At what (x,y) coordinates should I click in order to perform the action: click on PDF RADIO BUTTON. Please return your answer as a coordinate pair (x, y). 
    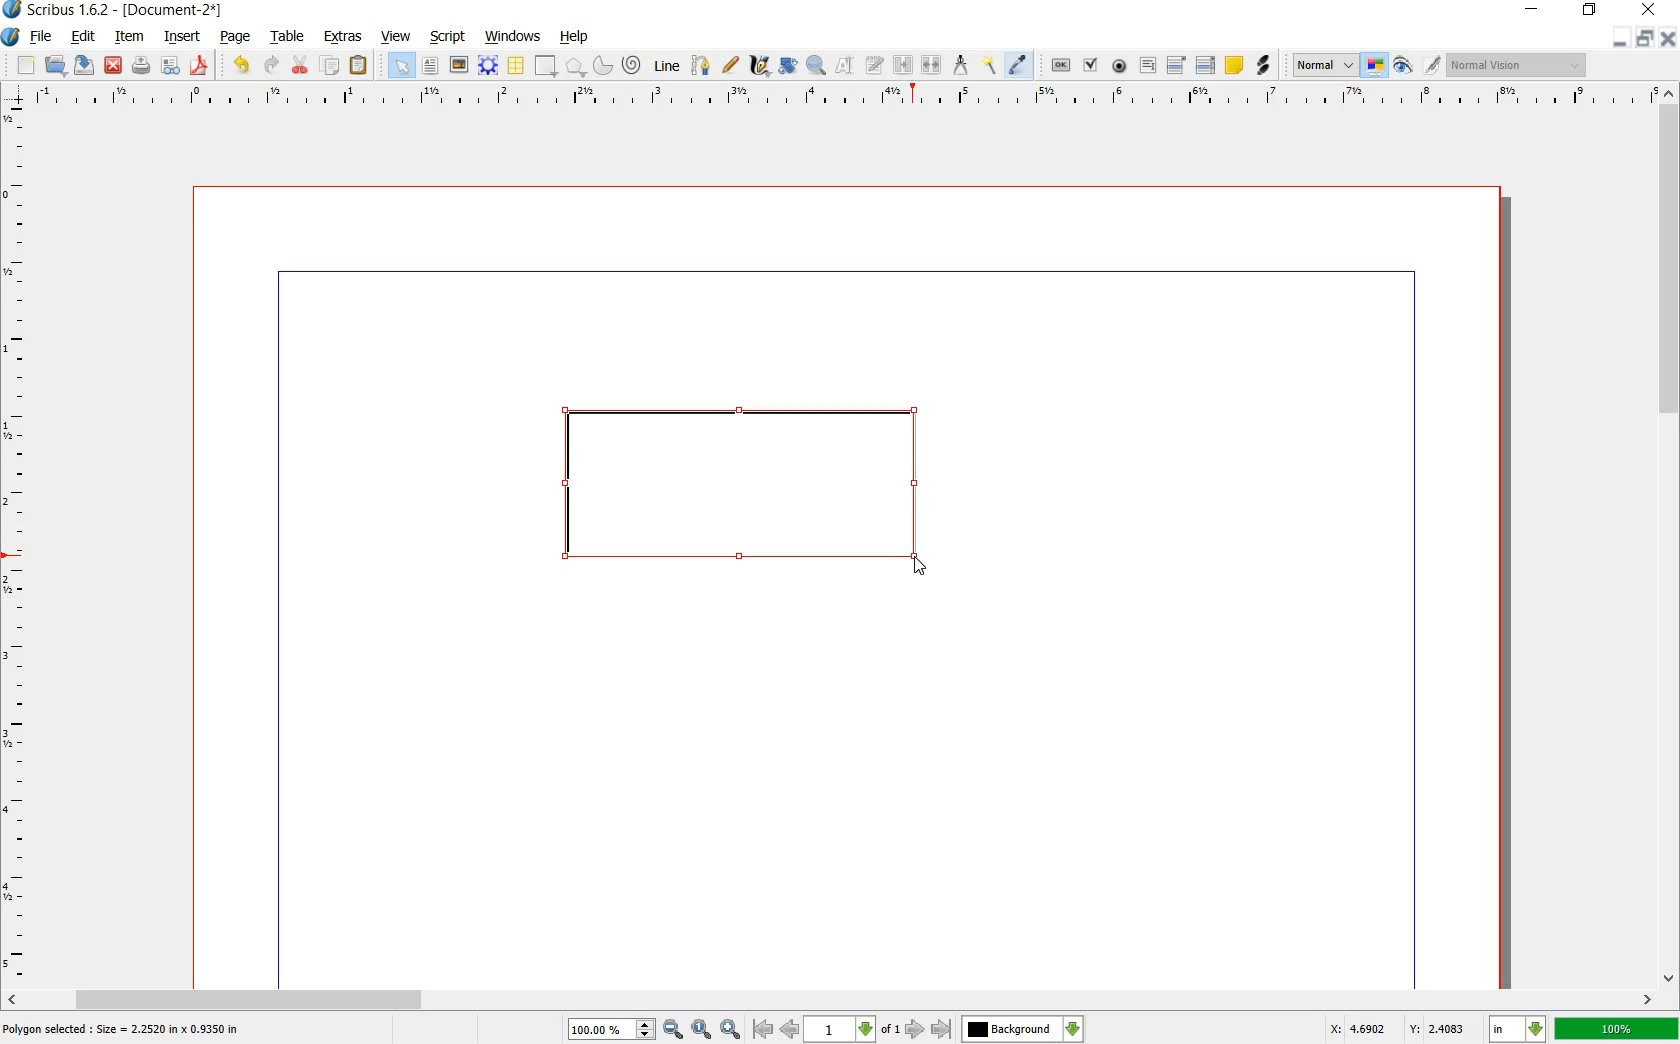
    Looking at the image, I should click on (1120, 66).